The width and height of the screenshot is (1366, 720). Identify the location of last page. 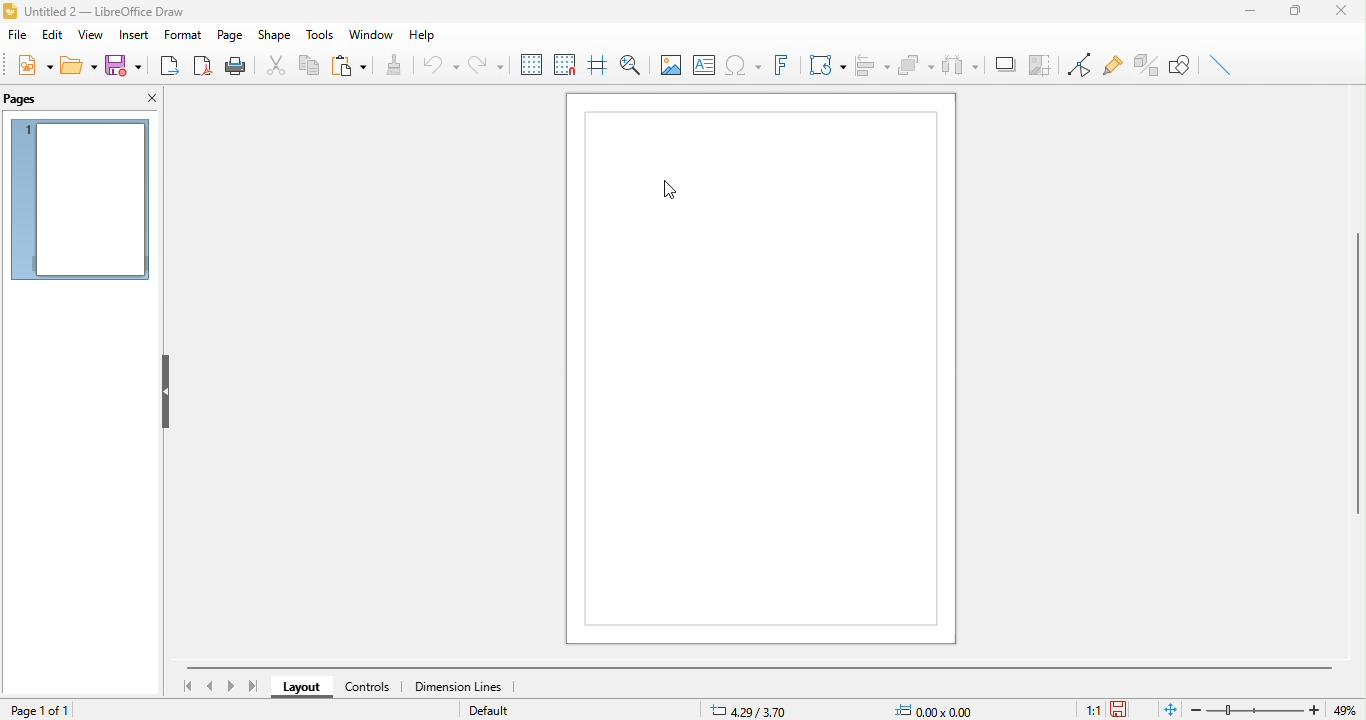
(254, 689).